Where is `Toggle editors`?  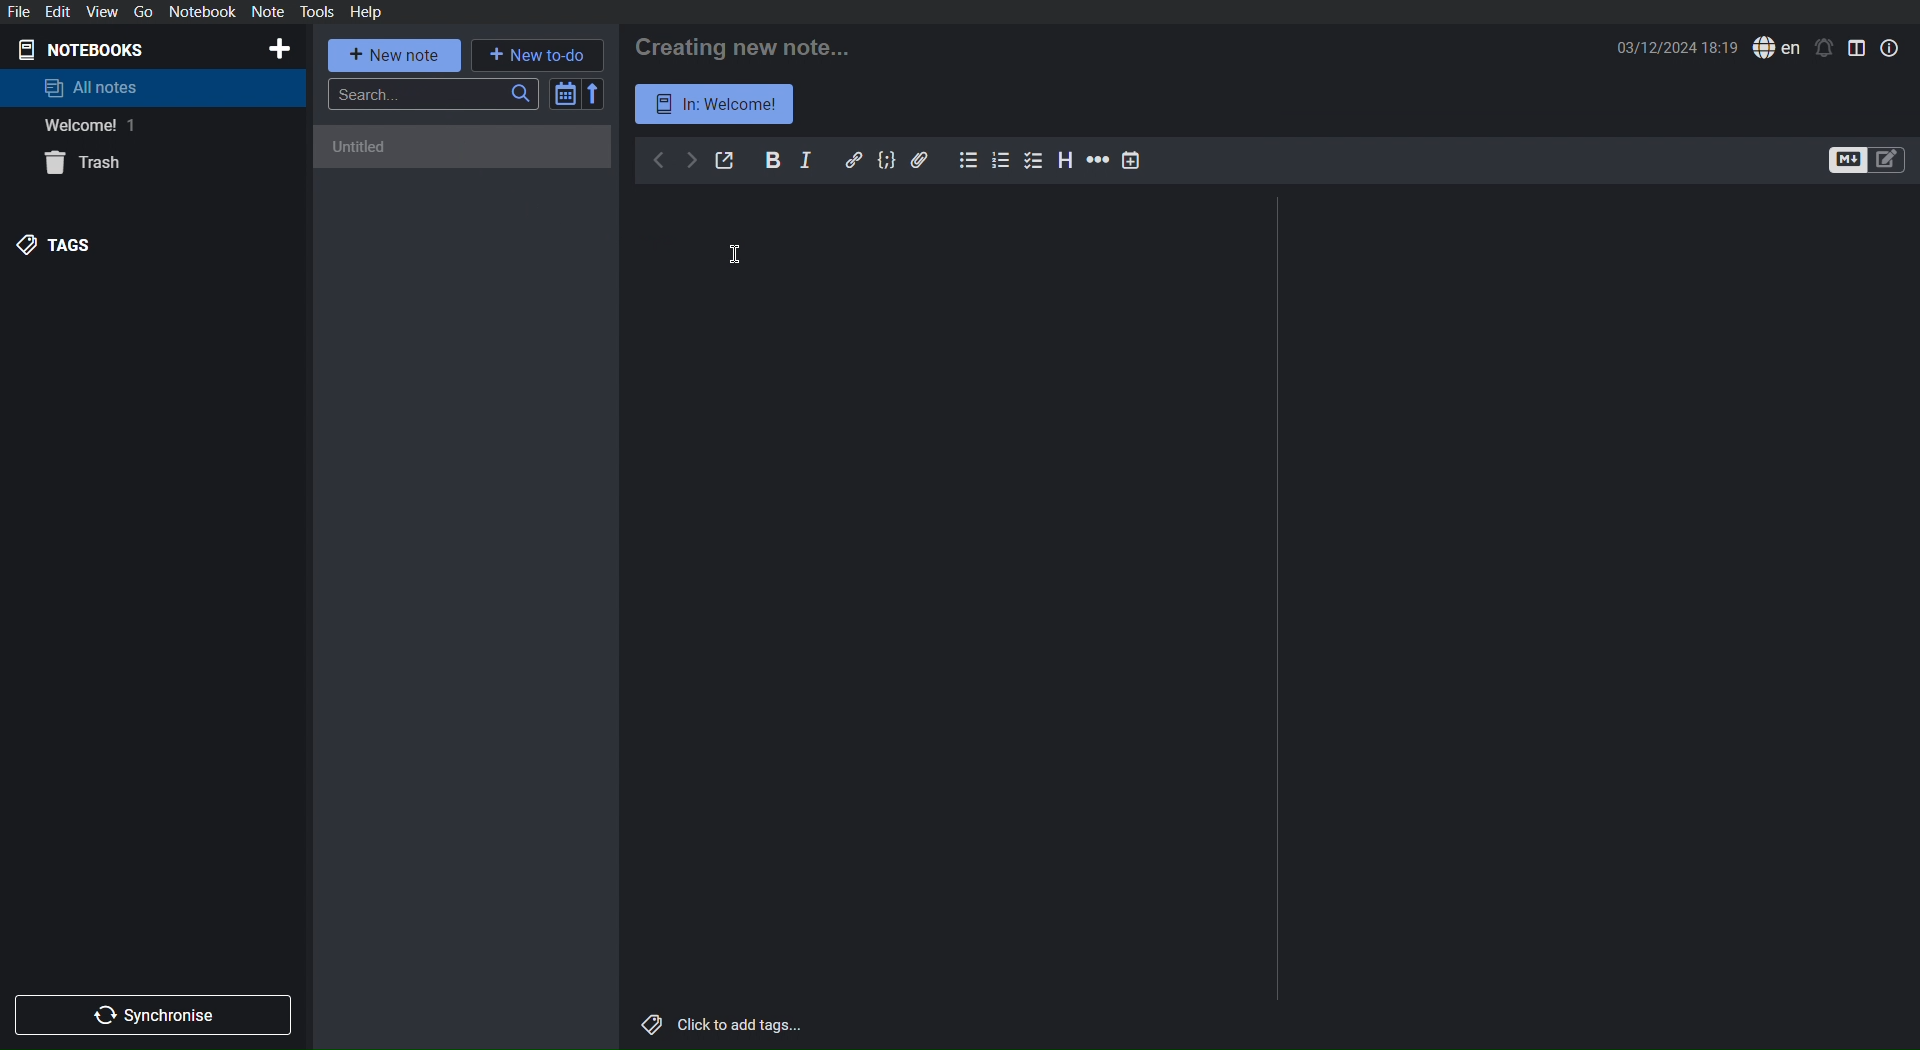
Toggle editors is located at coordinates (1868, 161).